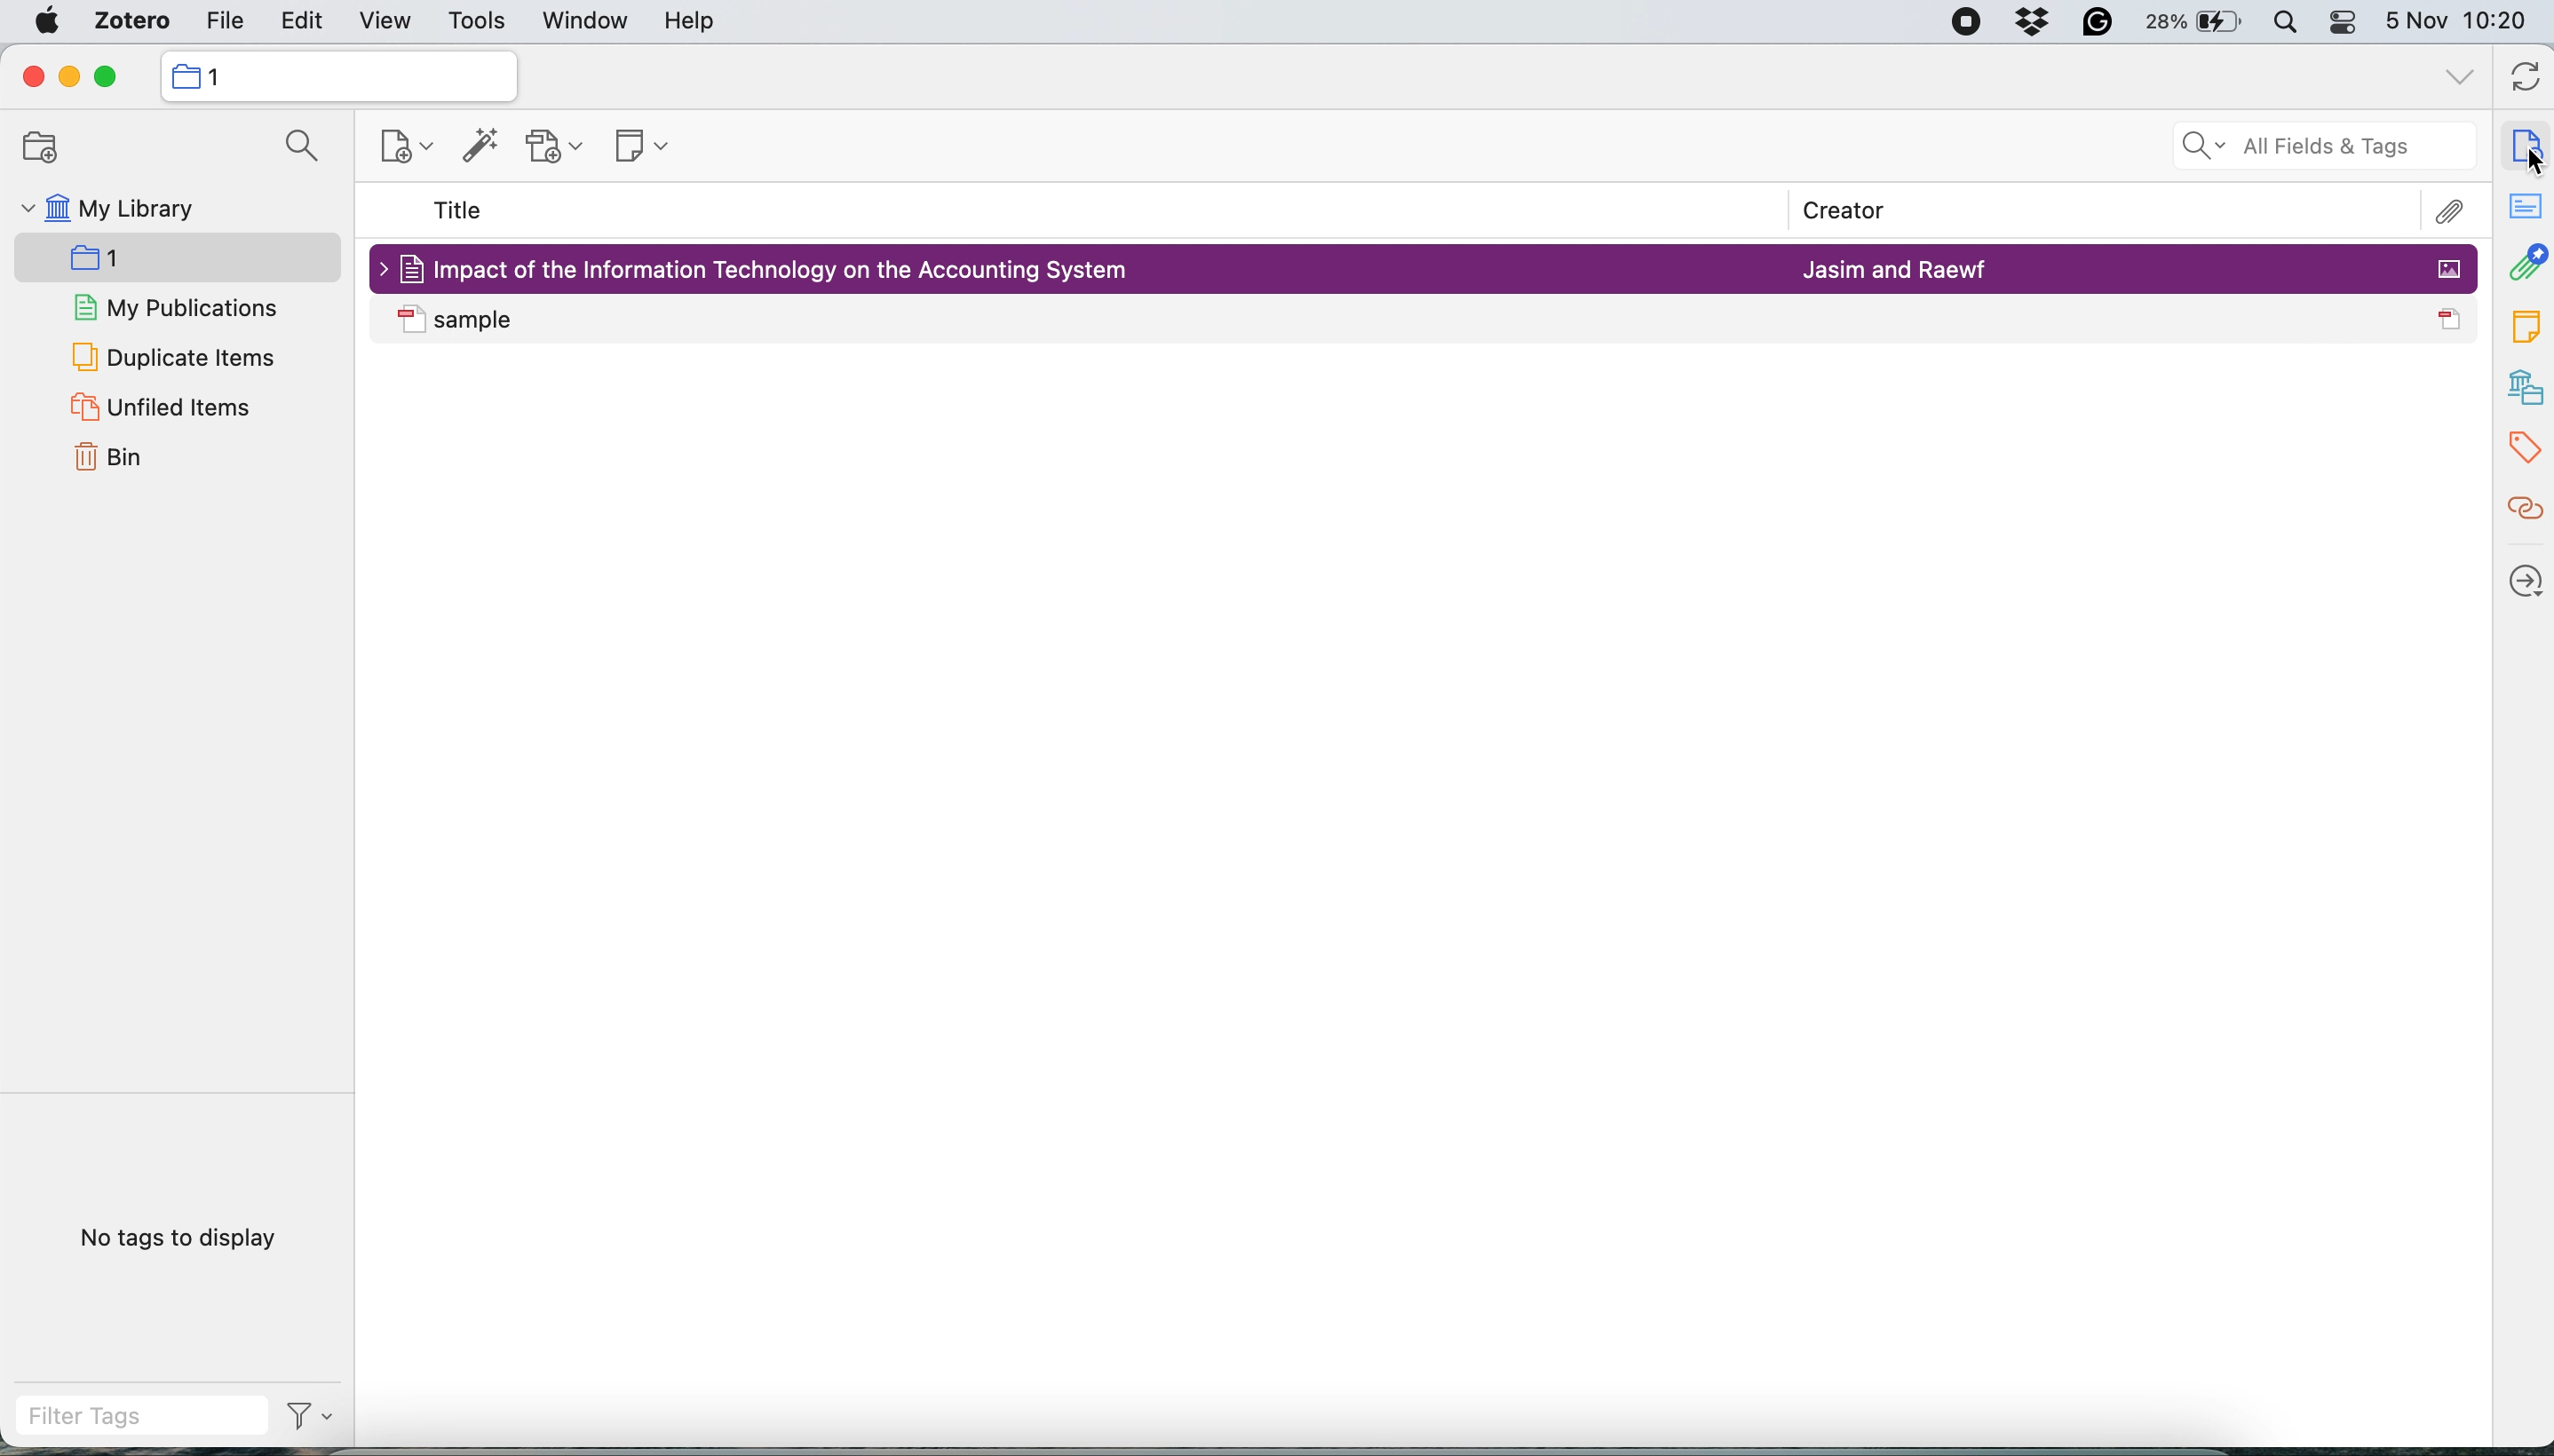 The height and width of the screenshot is (1456, 2554). What do you see at coordinates (171, 360) in the screenshot?
I see `duplicate items` at bounding box center [171, 360].